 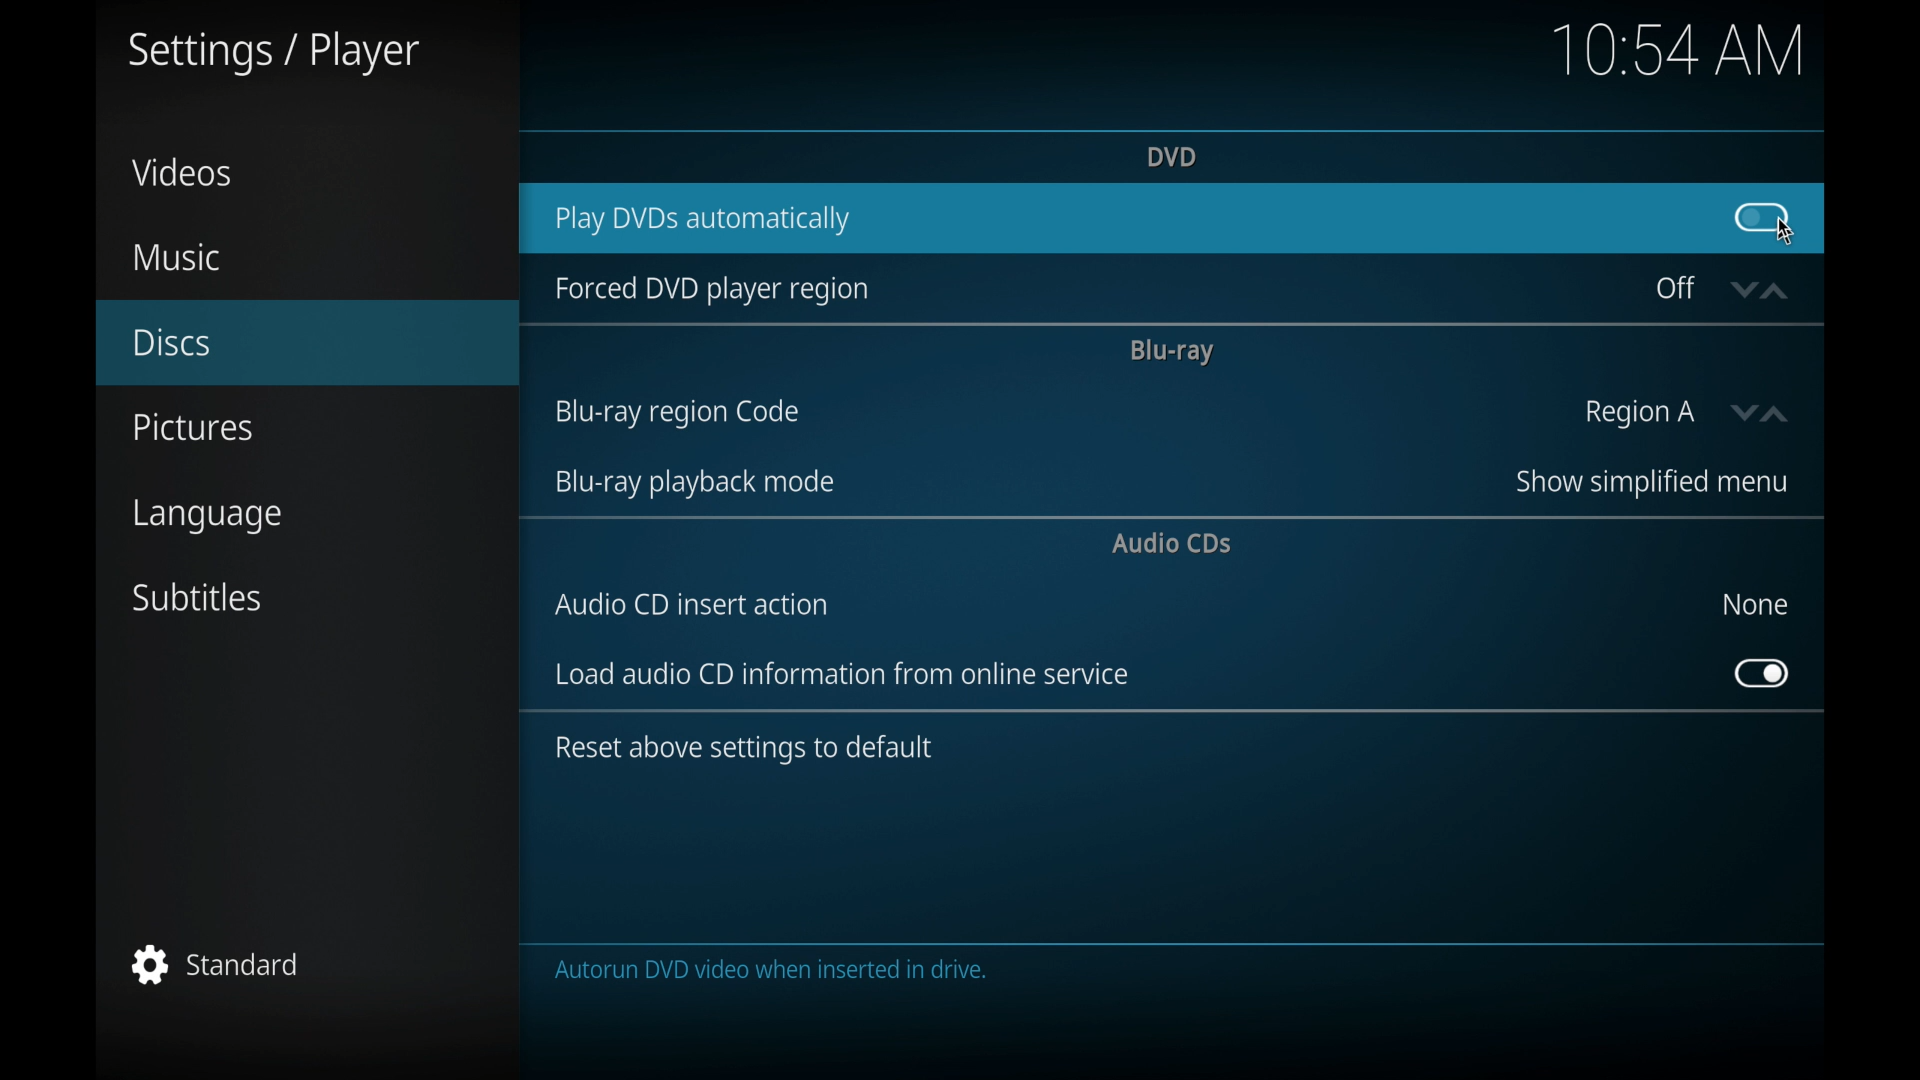 I want to click on toggle button, so click(x=1760, y=217).